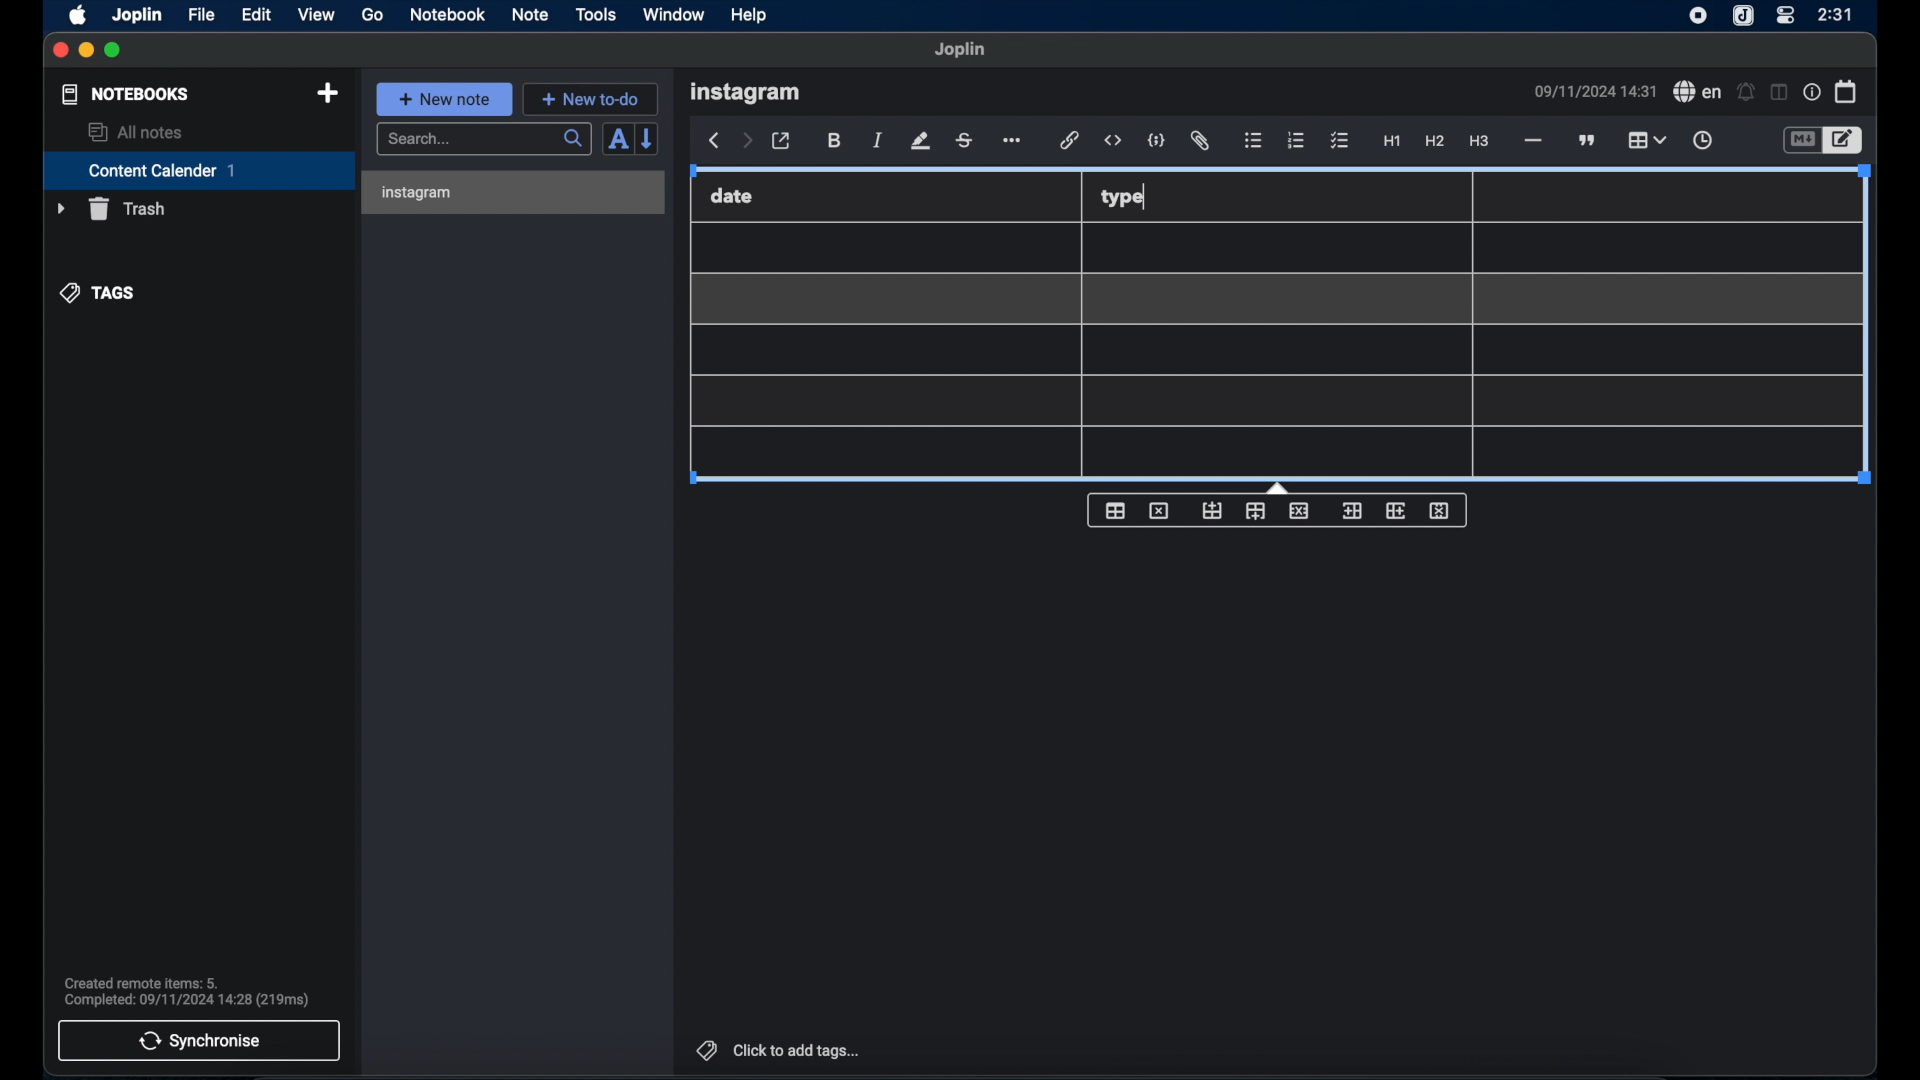  I want to click on new to-do, so click(590, 99).